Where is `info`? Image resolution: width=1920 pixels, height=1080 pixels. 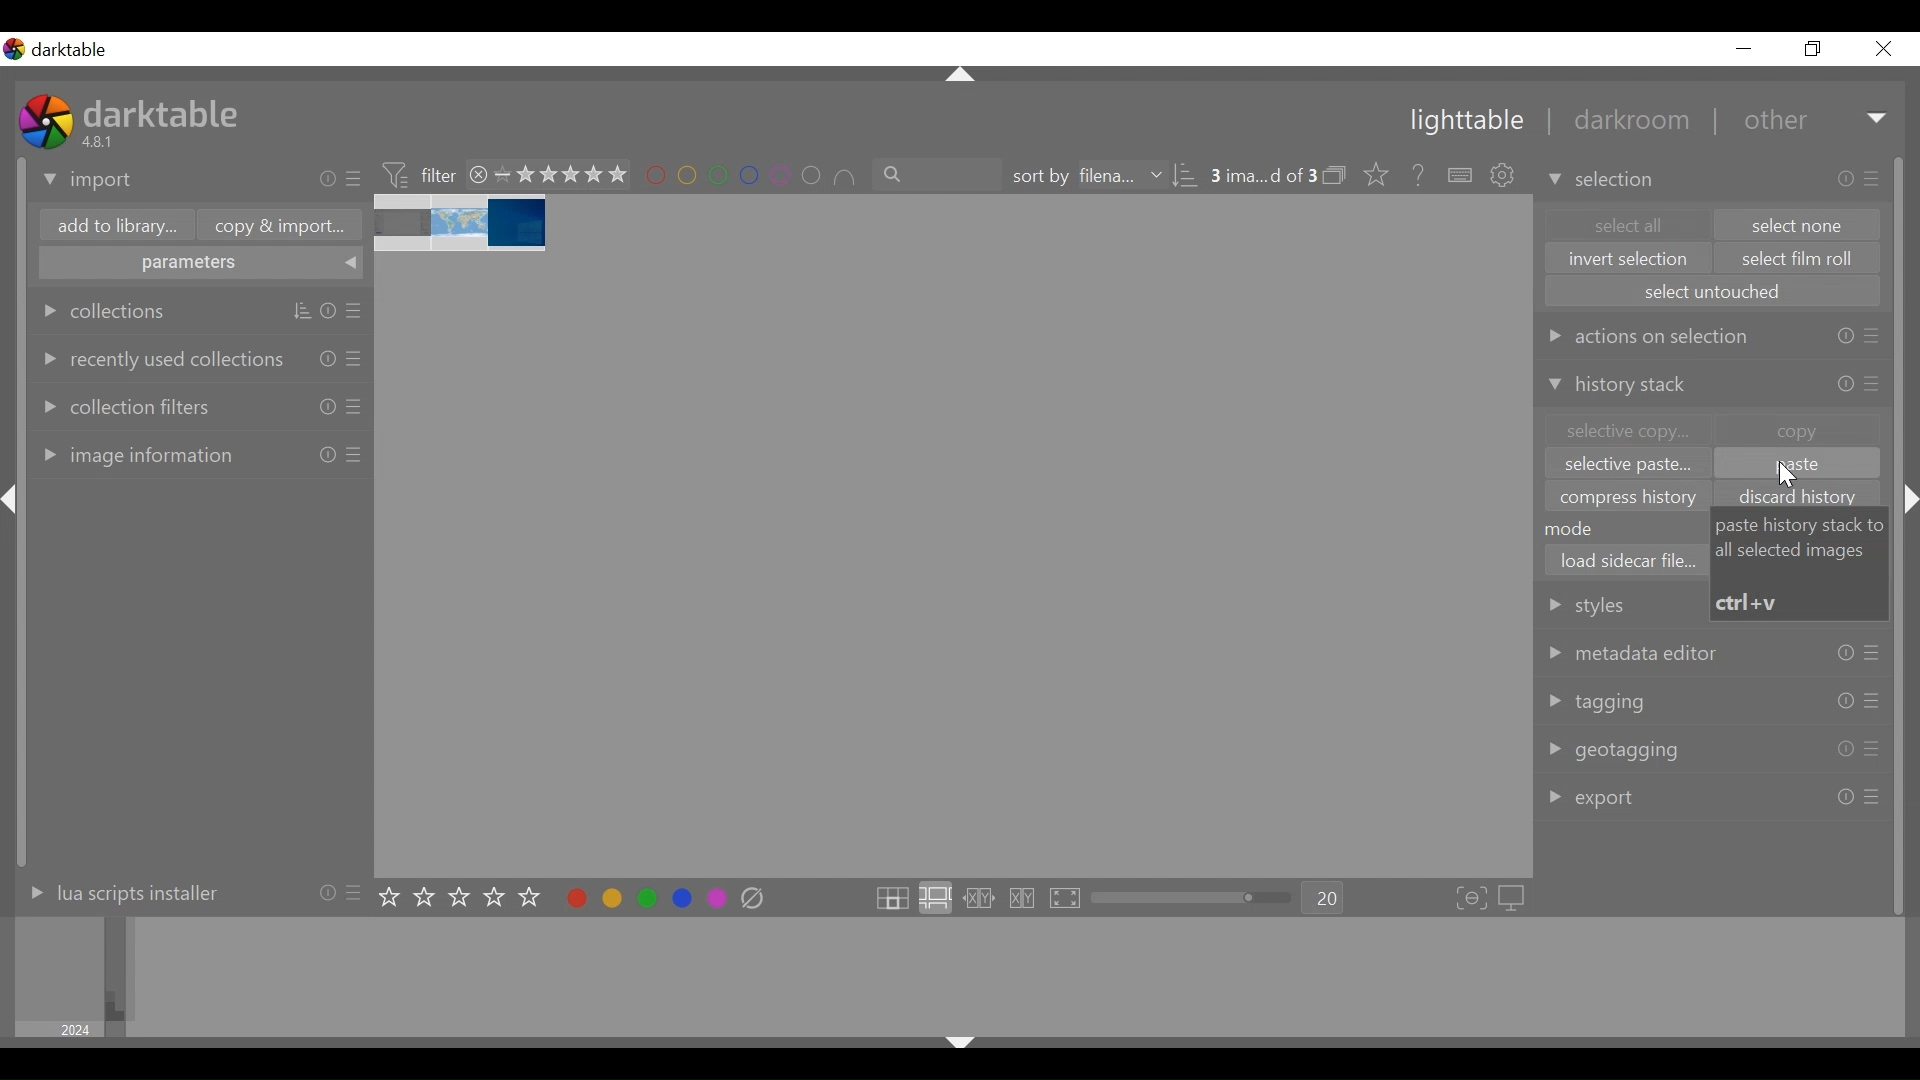 info is located at coordinates (1847, 383).